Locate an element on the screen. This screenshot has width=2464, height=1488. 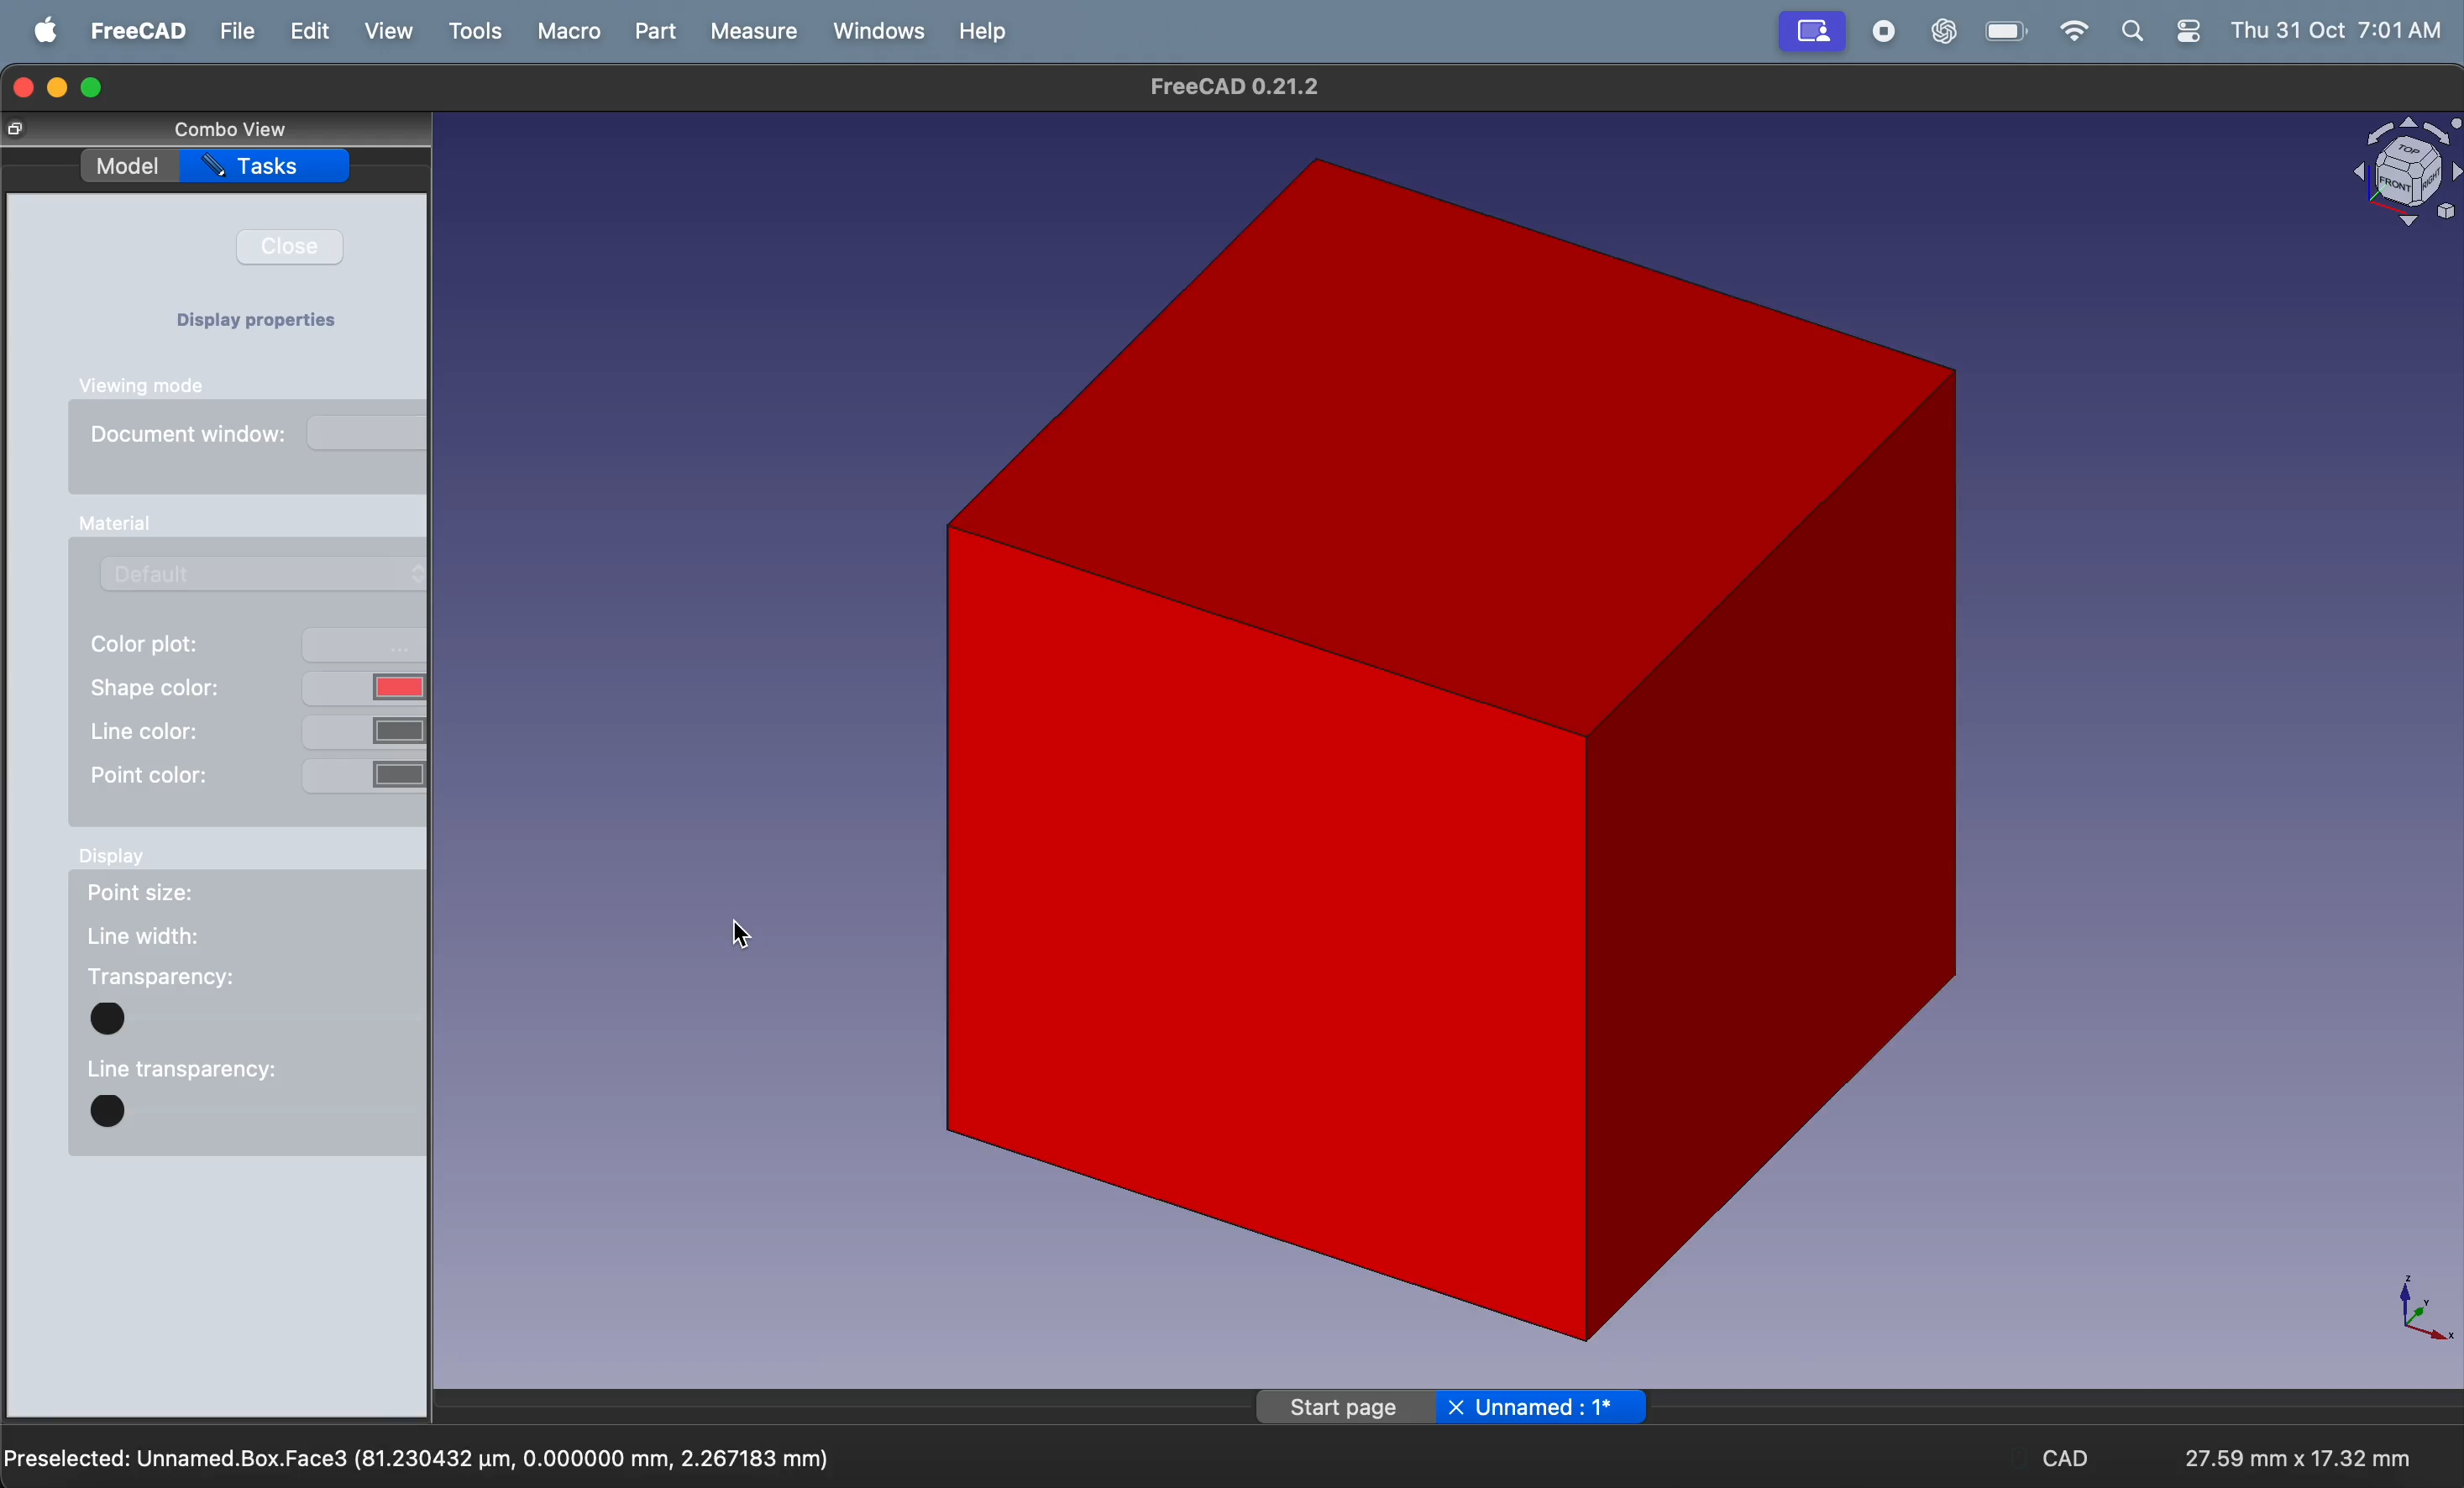
toogle is located at coordinates (255, 1017).